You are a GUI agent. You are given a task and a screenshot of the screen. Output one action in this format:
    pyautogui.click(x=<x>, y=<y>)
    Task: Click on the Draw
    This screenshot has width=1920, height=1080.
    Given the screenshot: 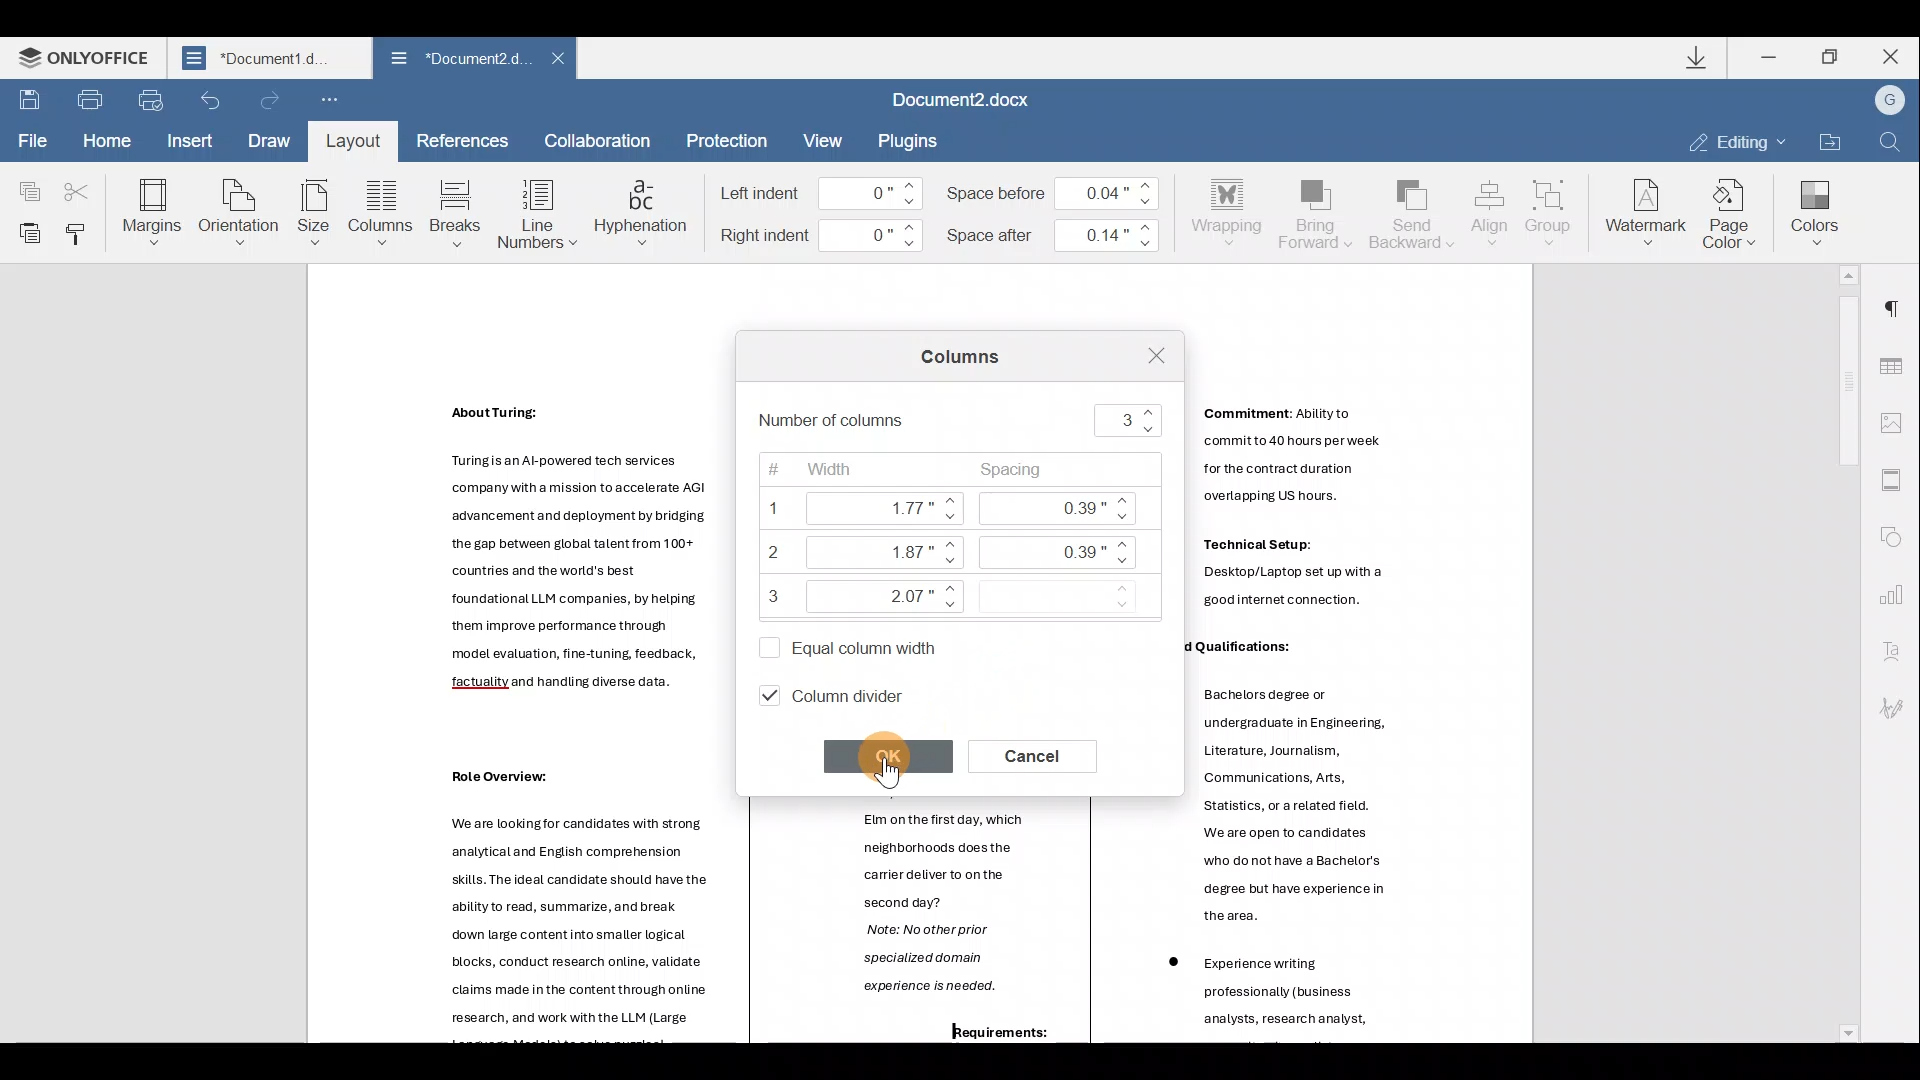 What is the action you would take?
    pyautogui.click(x=270, y=137)
    